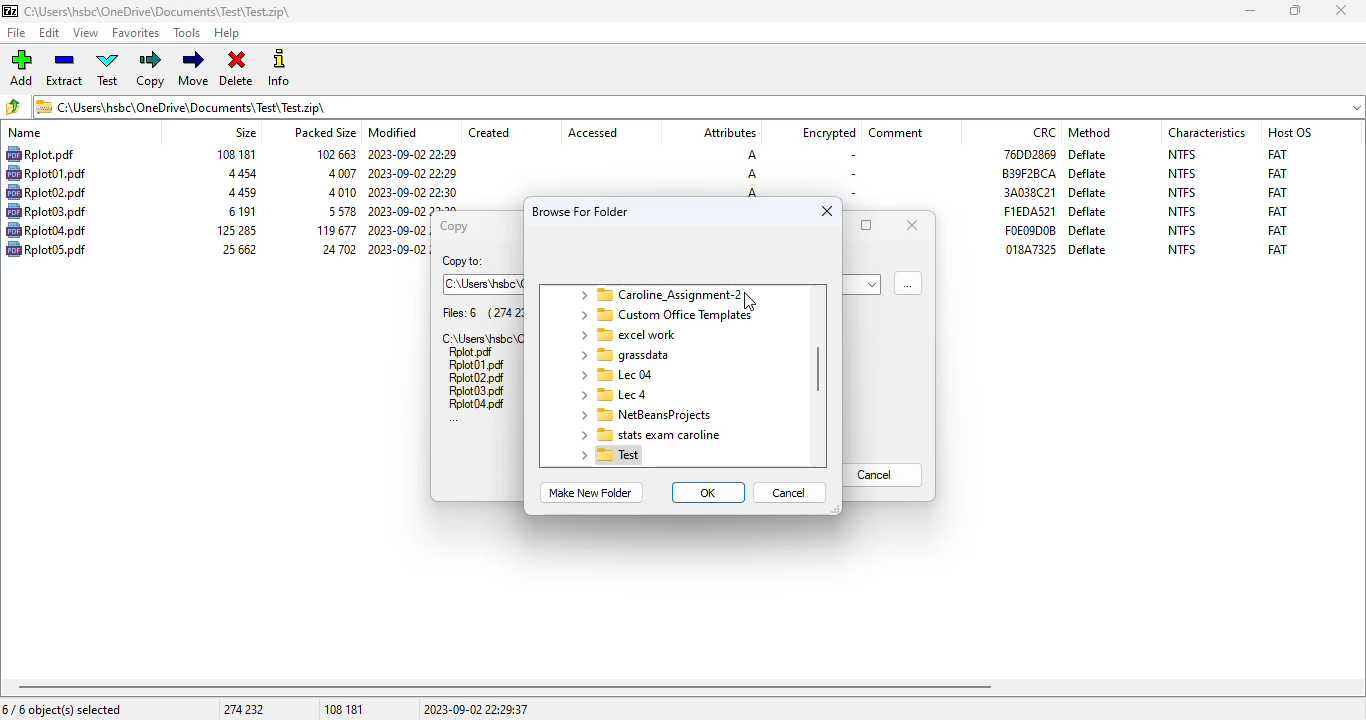  Describe the element at coordinates (227, 34) in the screenshot. I see `help` at that location.